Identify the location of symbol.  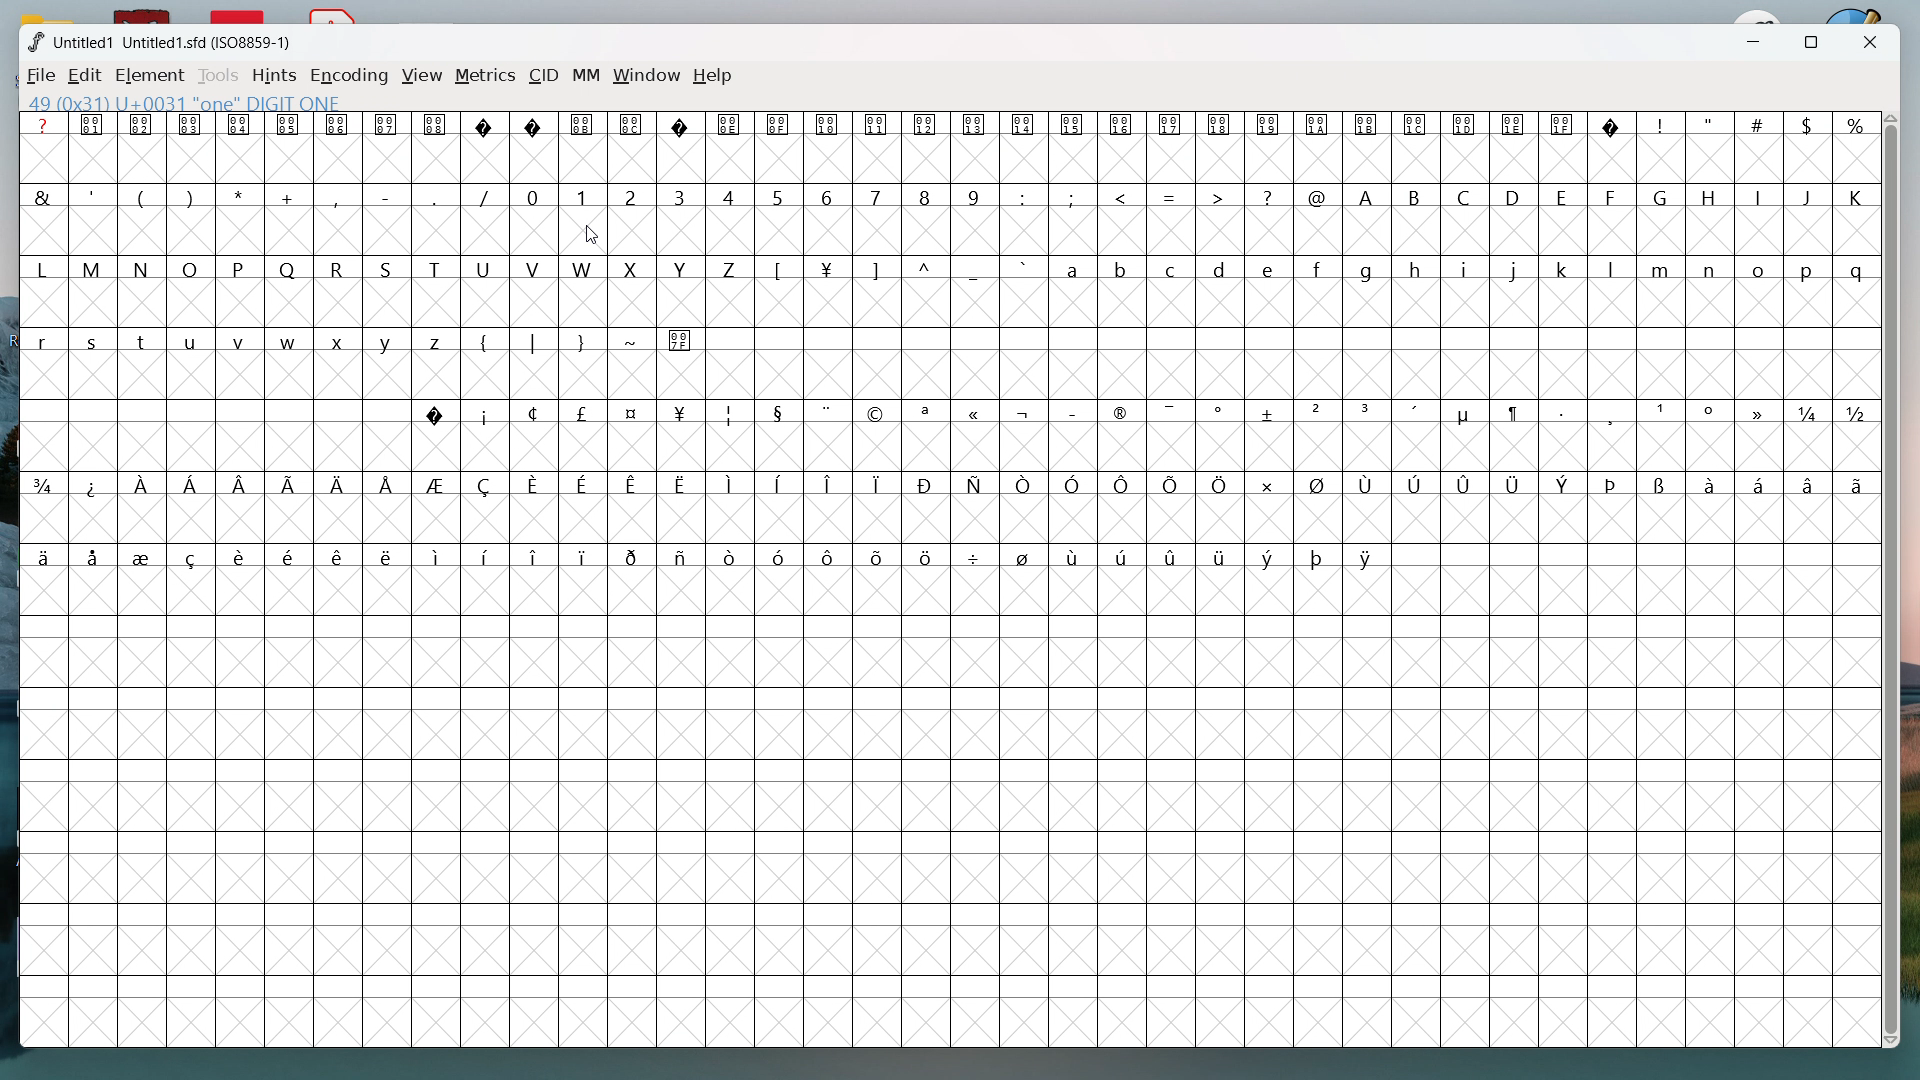
(828, 558).